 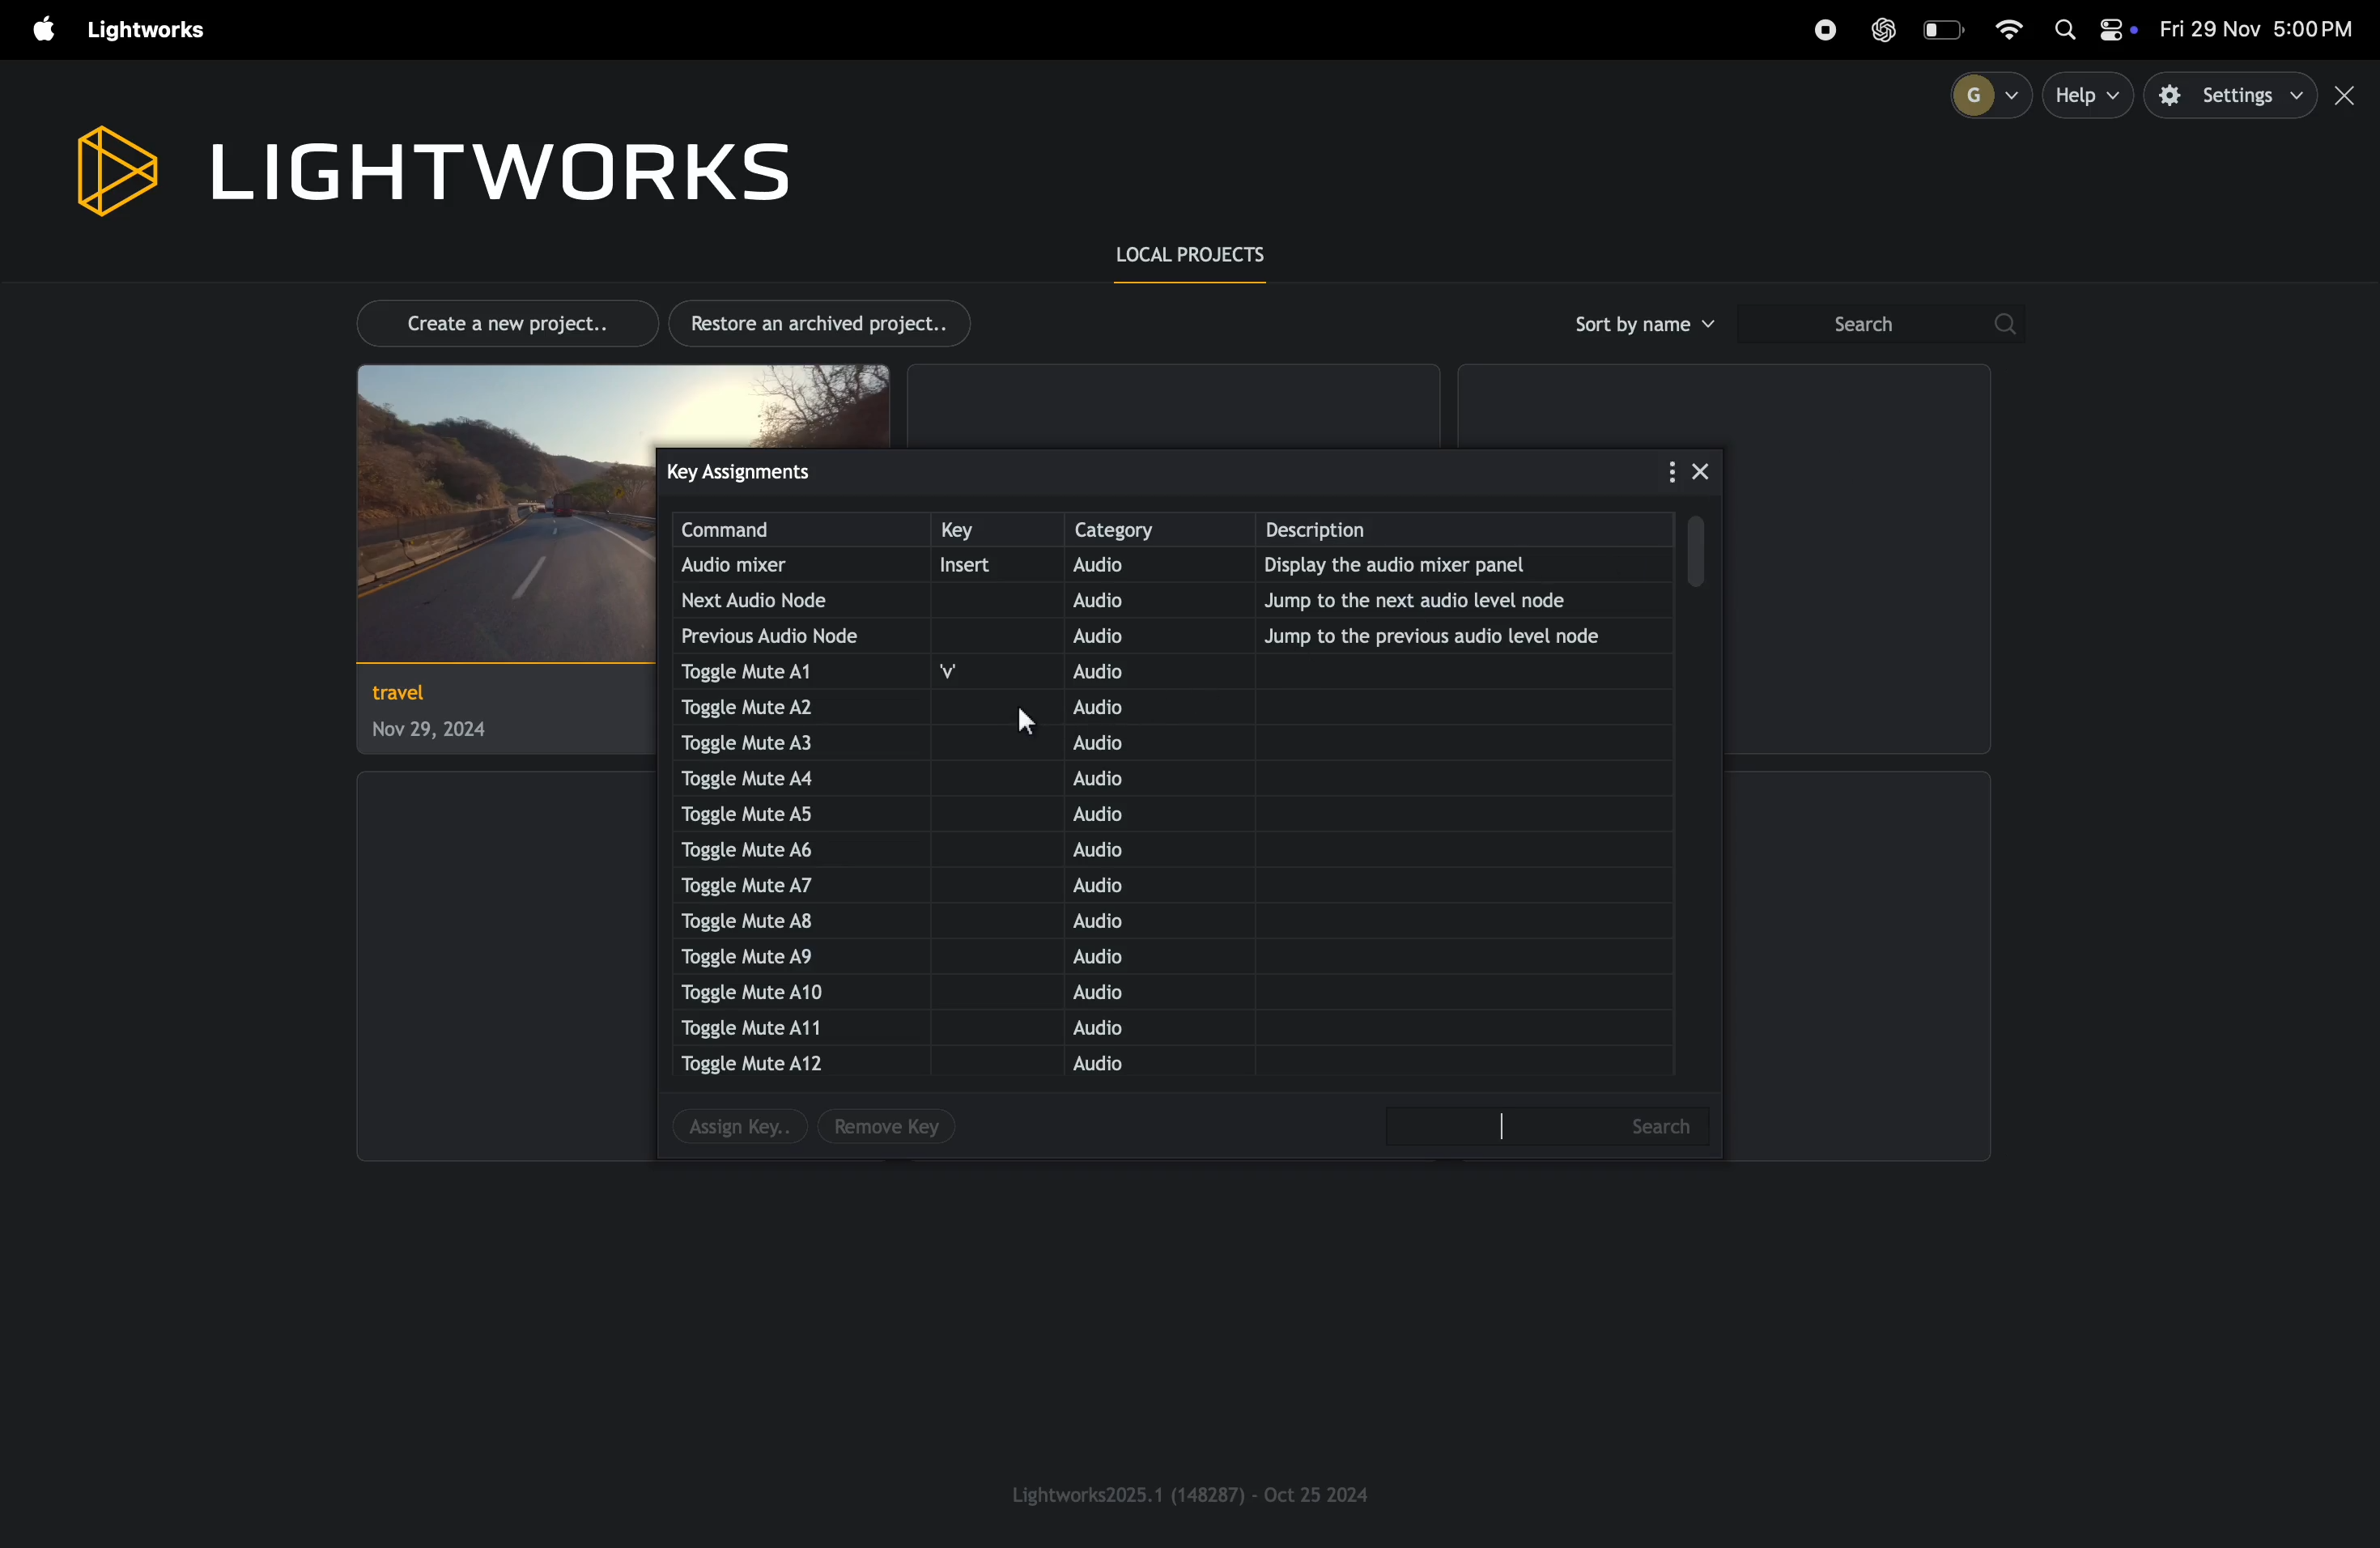 I want to click on audio, so click(x=1138, y=568).